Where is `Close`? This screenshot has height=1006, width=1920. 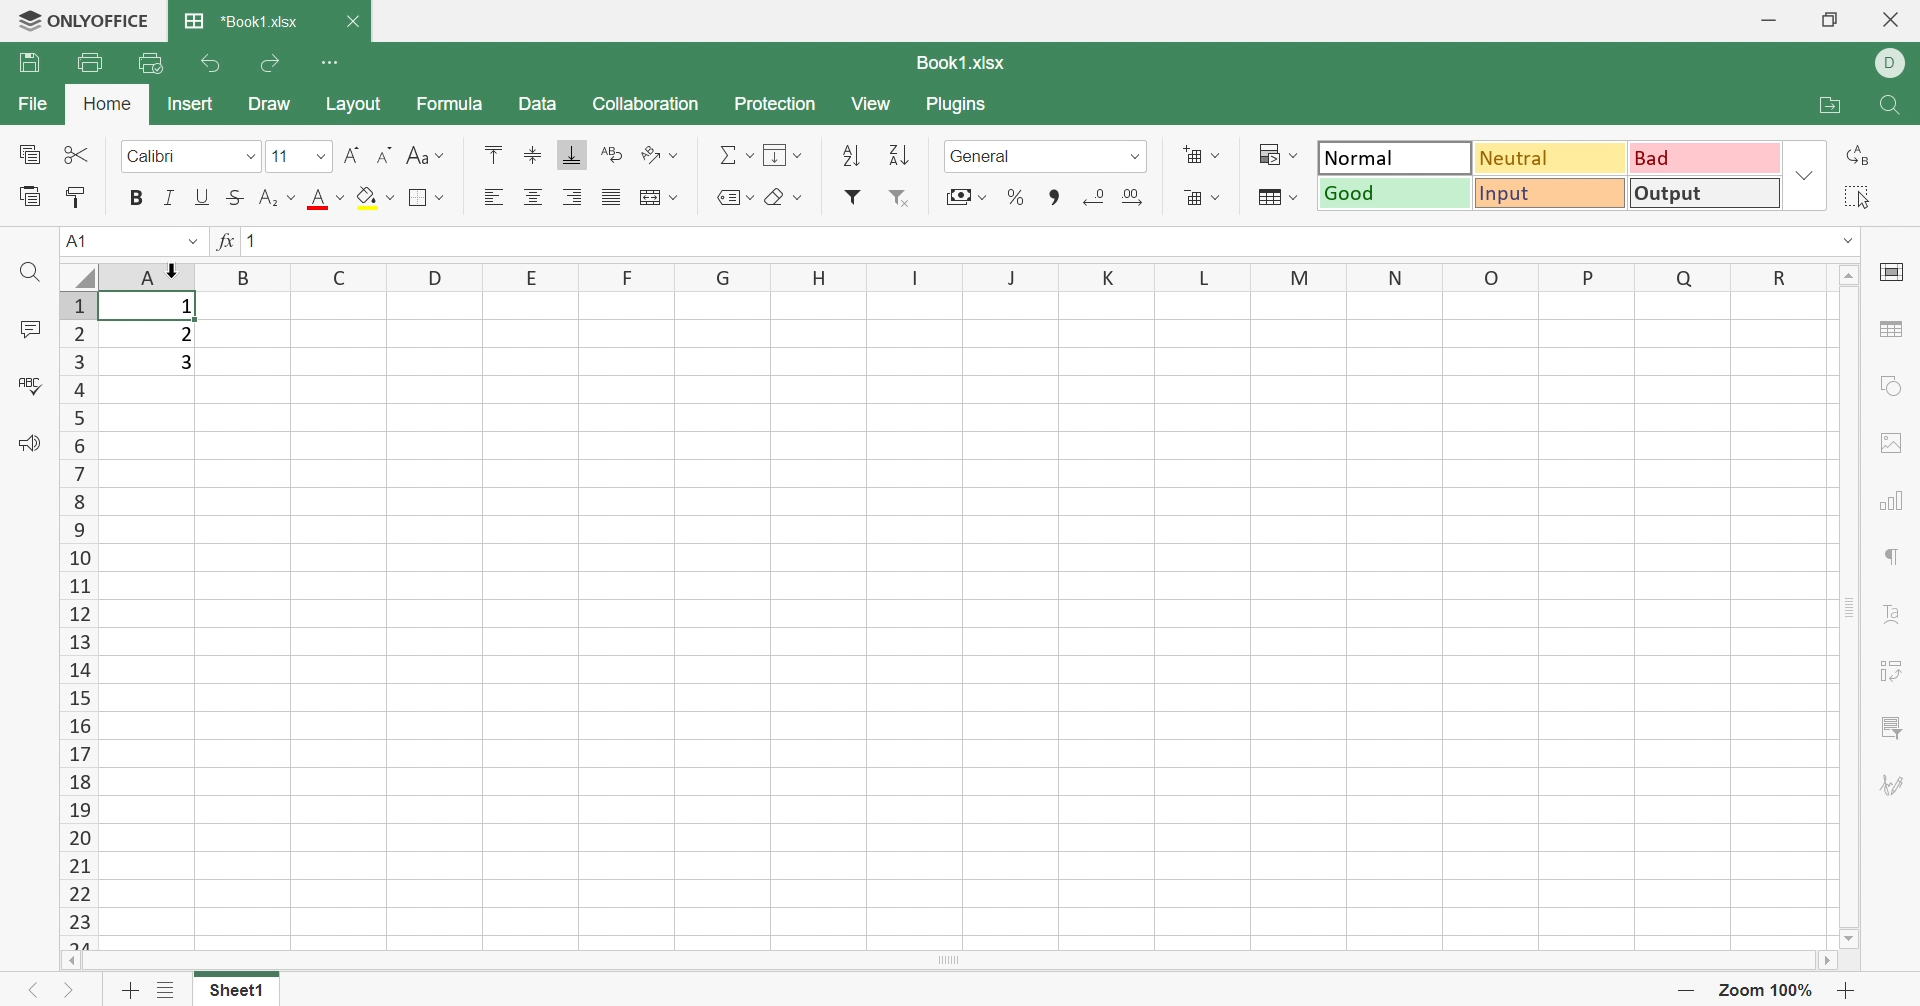
Close is located at coordinates (1893, 20).